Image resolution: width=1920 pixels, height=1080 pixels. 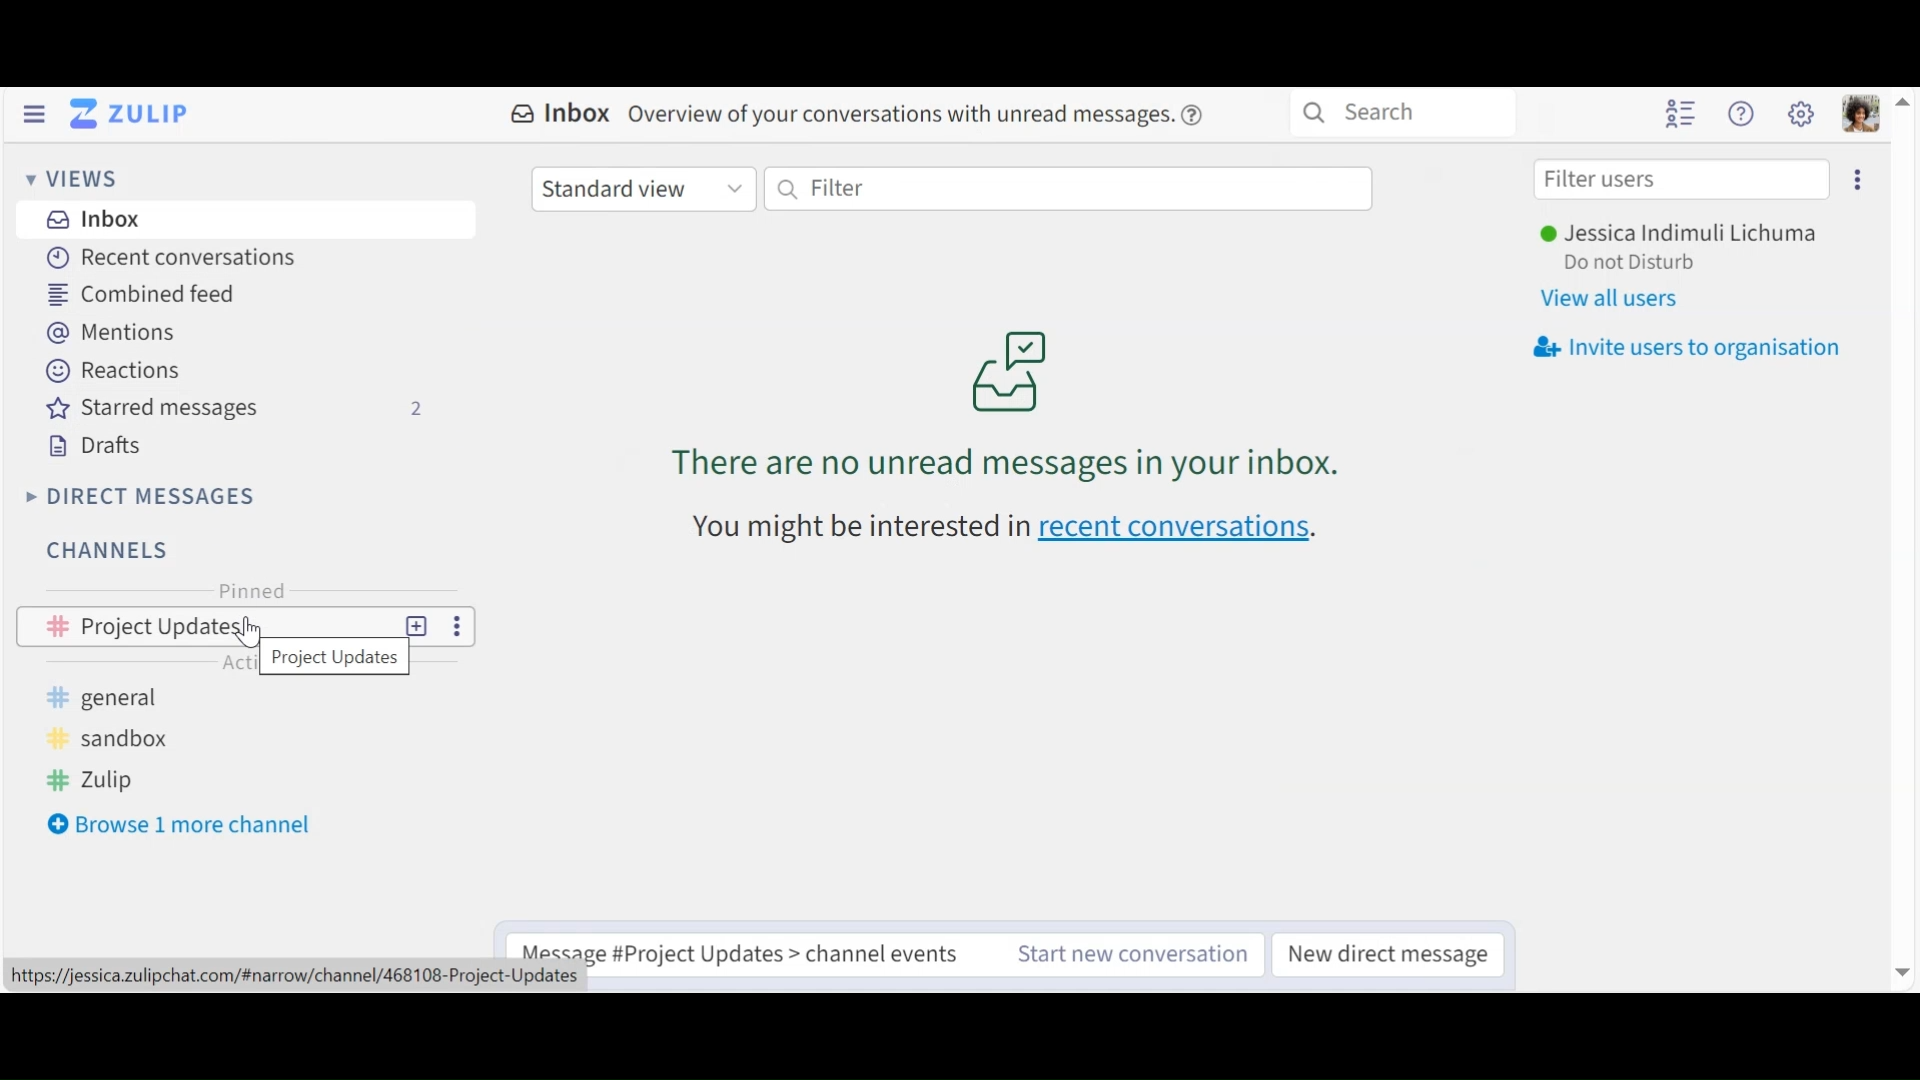 What do you see at coordinates (988, 403) in the screenshot?
I see `There are no unread messages in your inbox` at bounding box center [988, 403].